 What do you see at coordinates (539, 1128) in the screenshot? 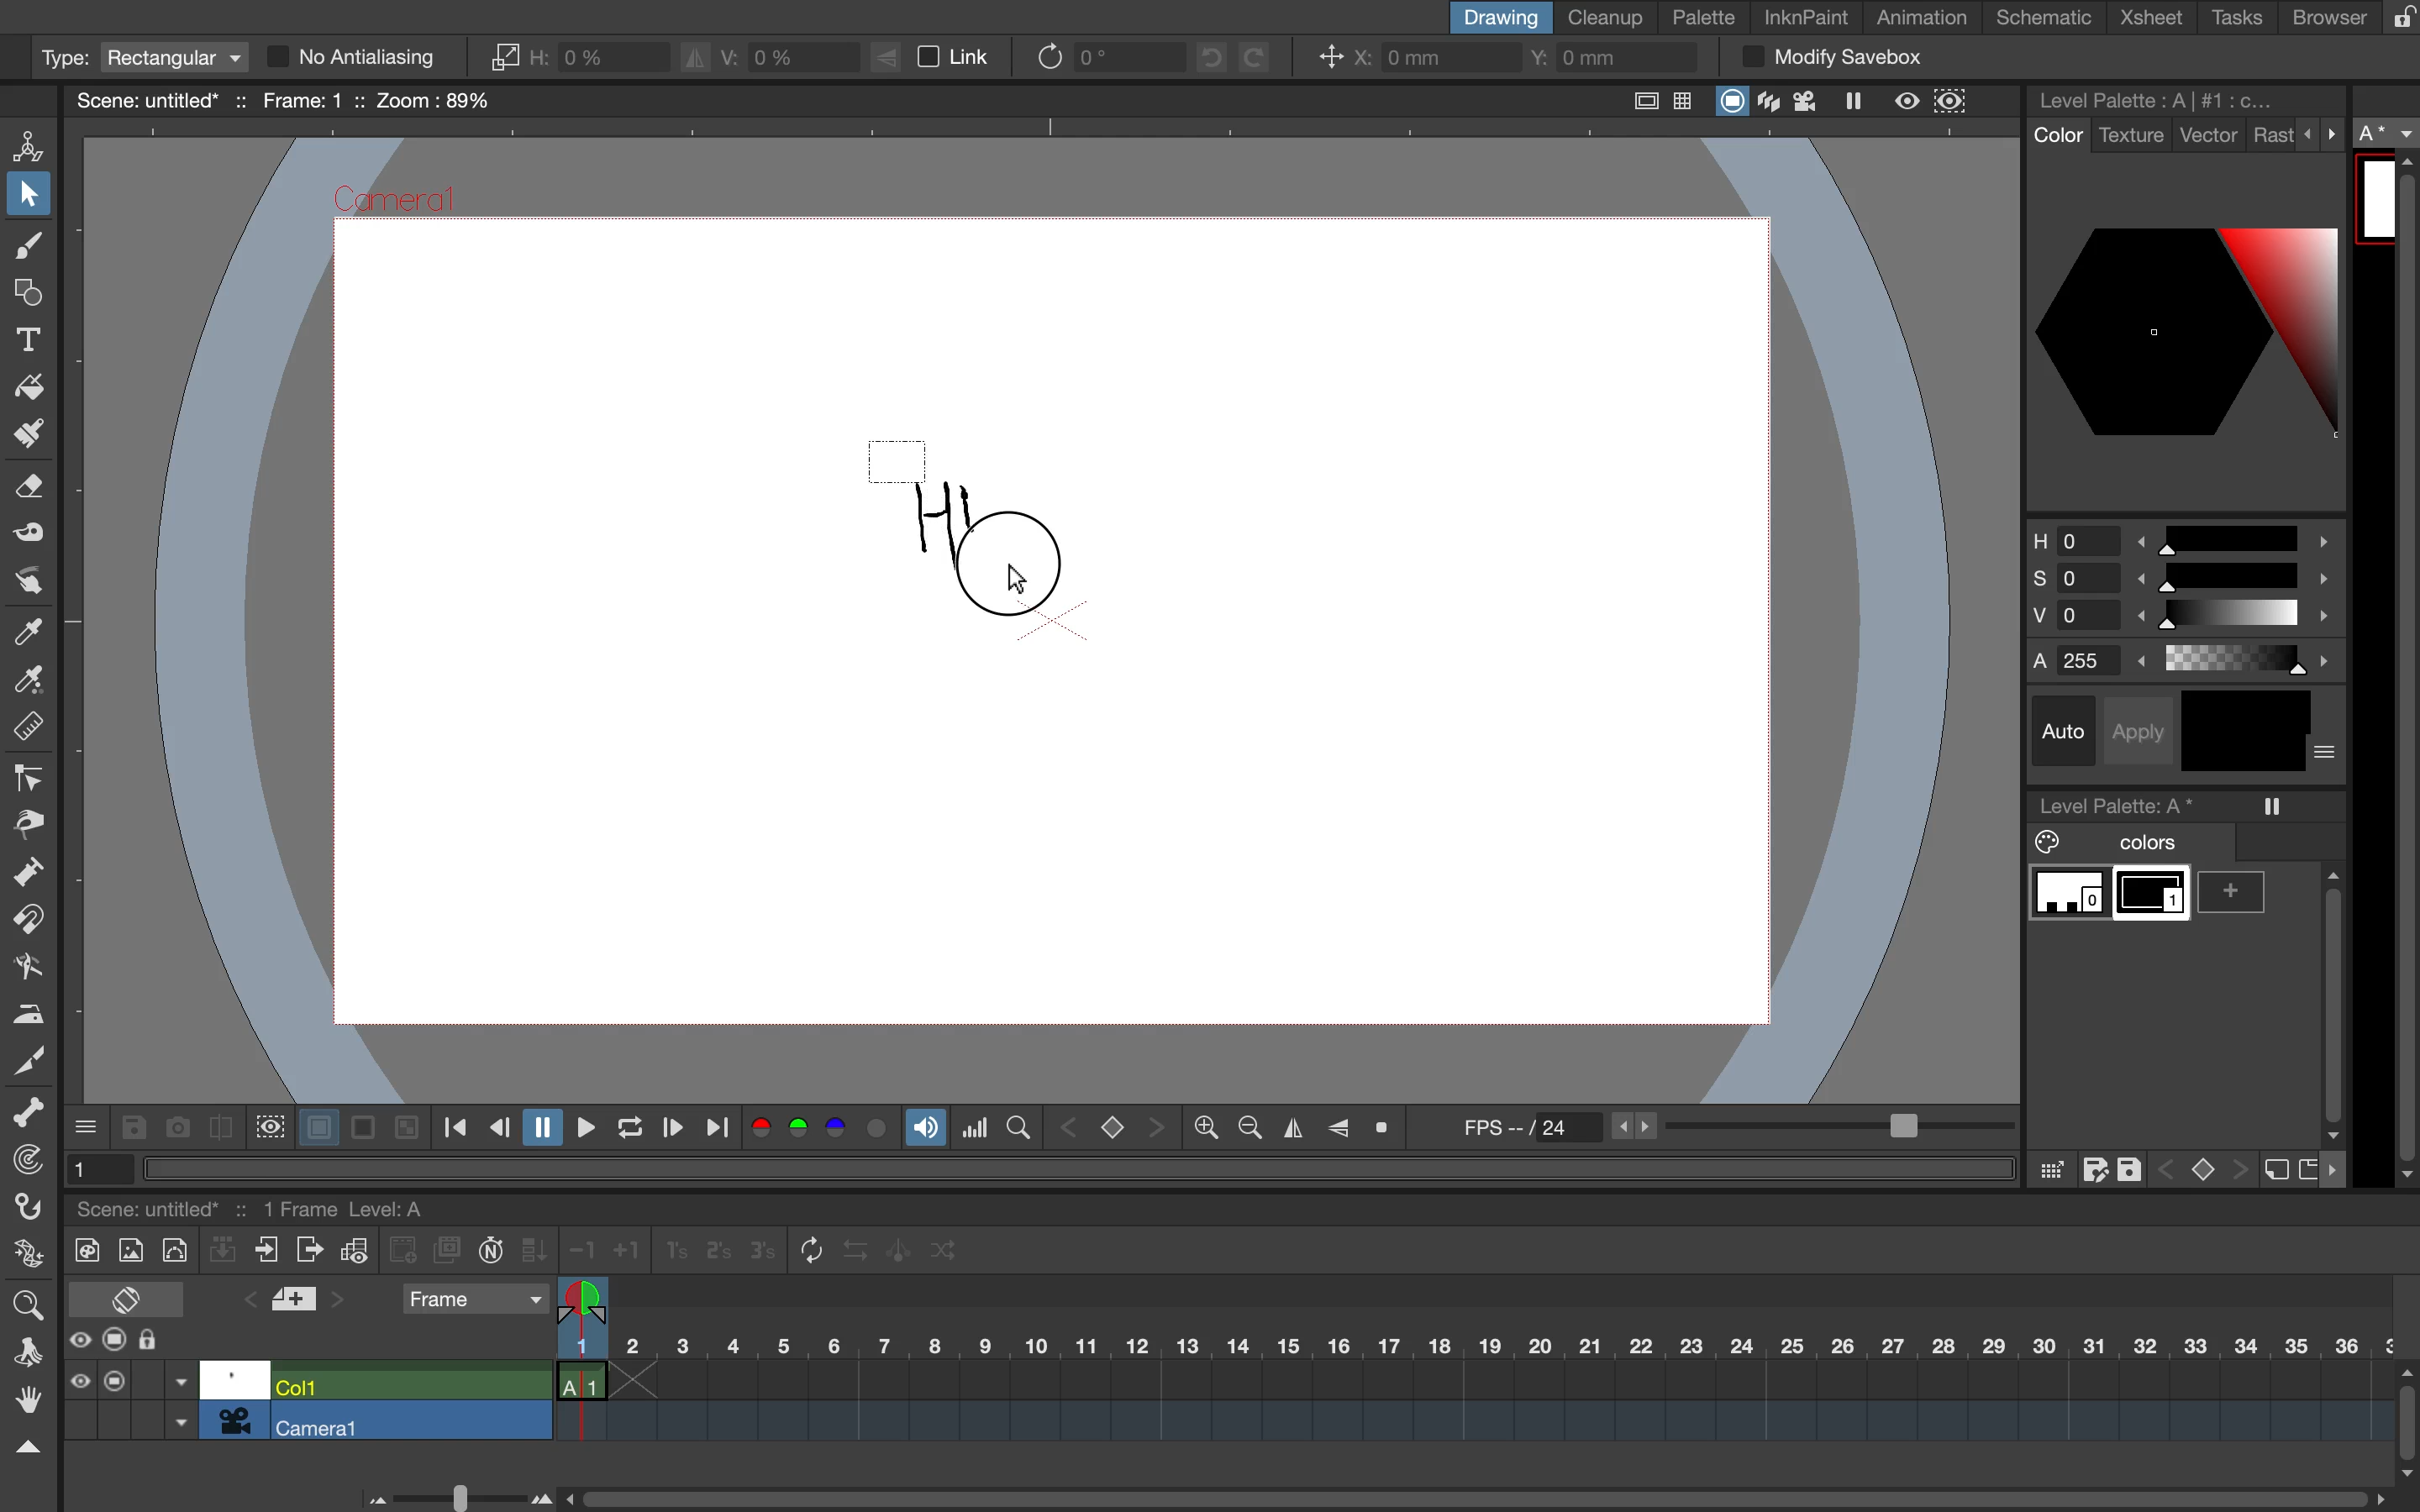
I see `pause` at bounding box center [539, 1128].